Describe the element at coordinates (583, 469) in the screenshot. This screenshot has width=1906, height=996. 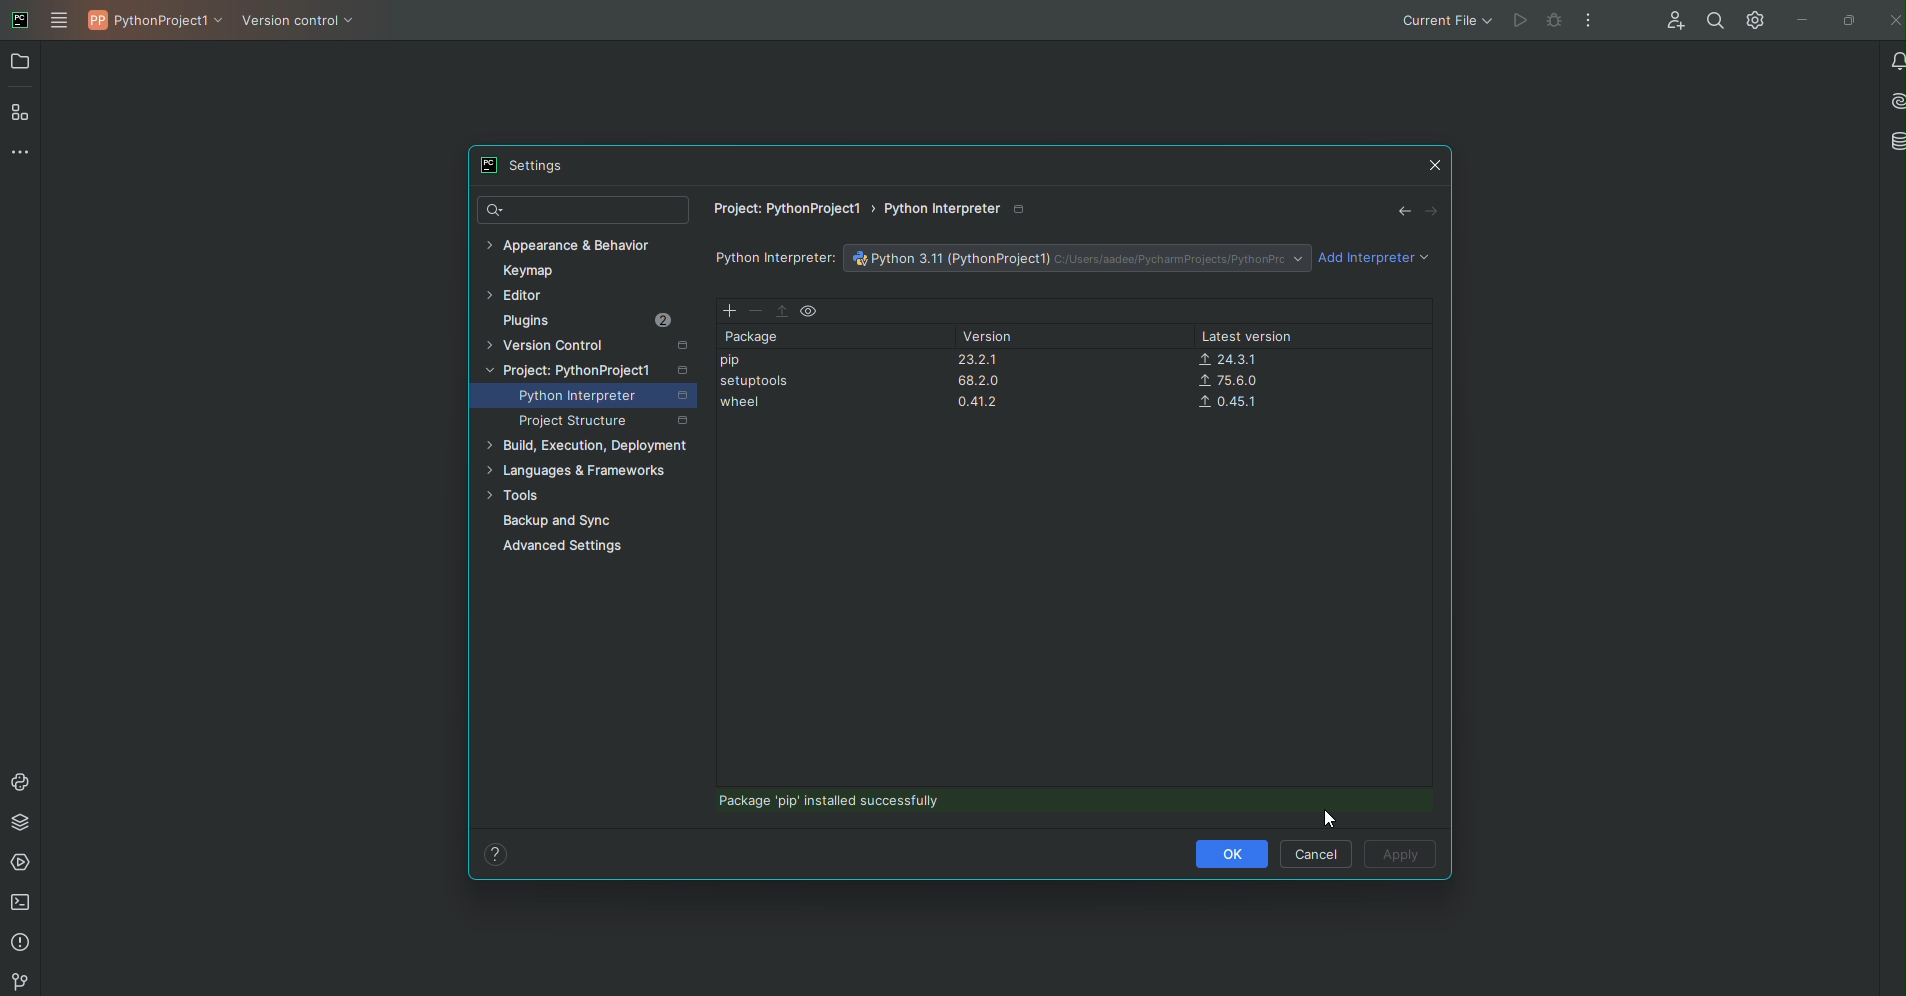
I see `languages and Frameworks` at that location.